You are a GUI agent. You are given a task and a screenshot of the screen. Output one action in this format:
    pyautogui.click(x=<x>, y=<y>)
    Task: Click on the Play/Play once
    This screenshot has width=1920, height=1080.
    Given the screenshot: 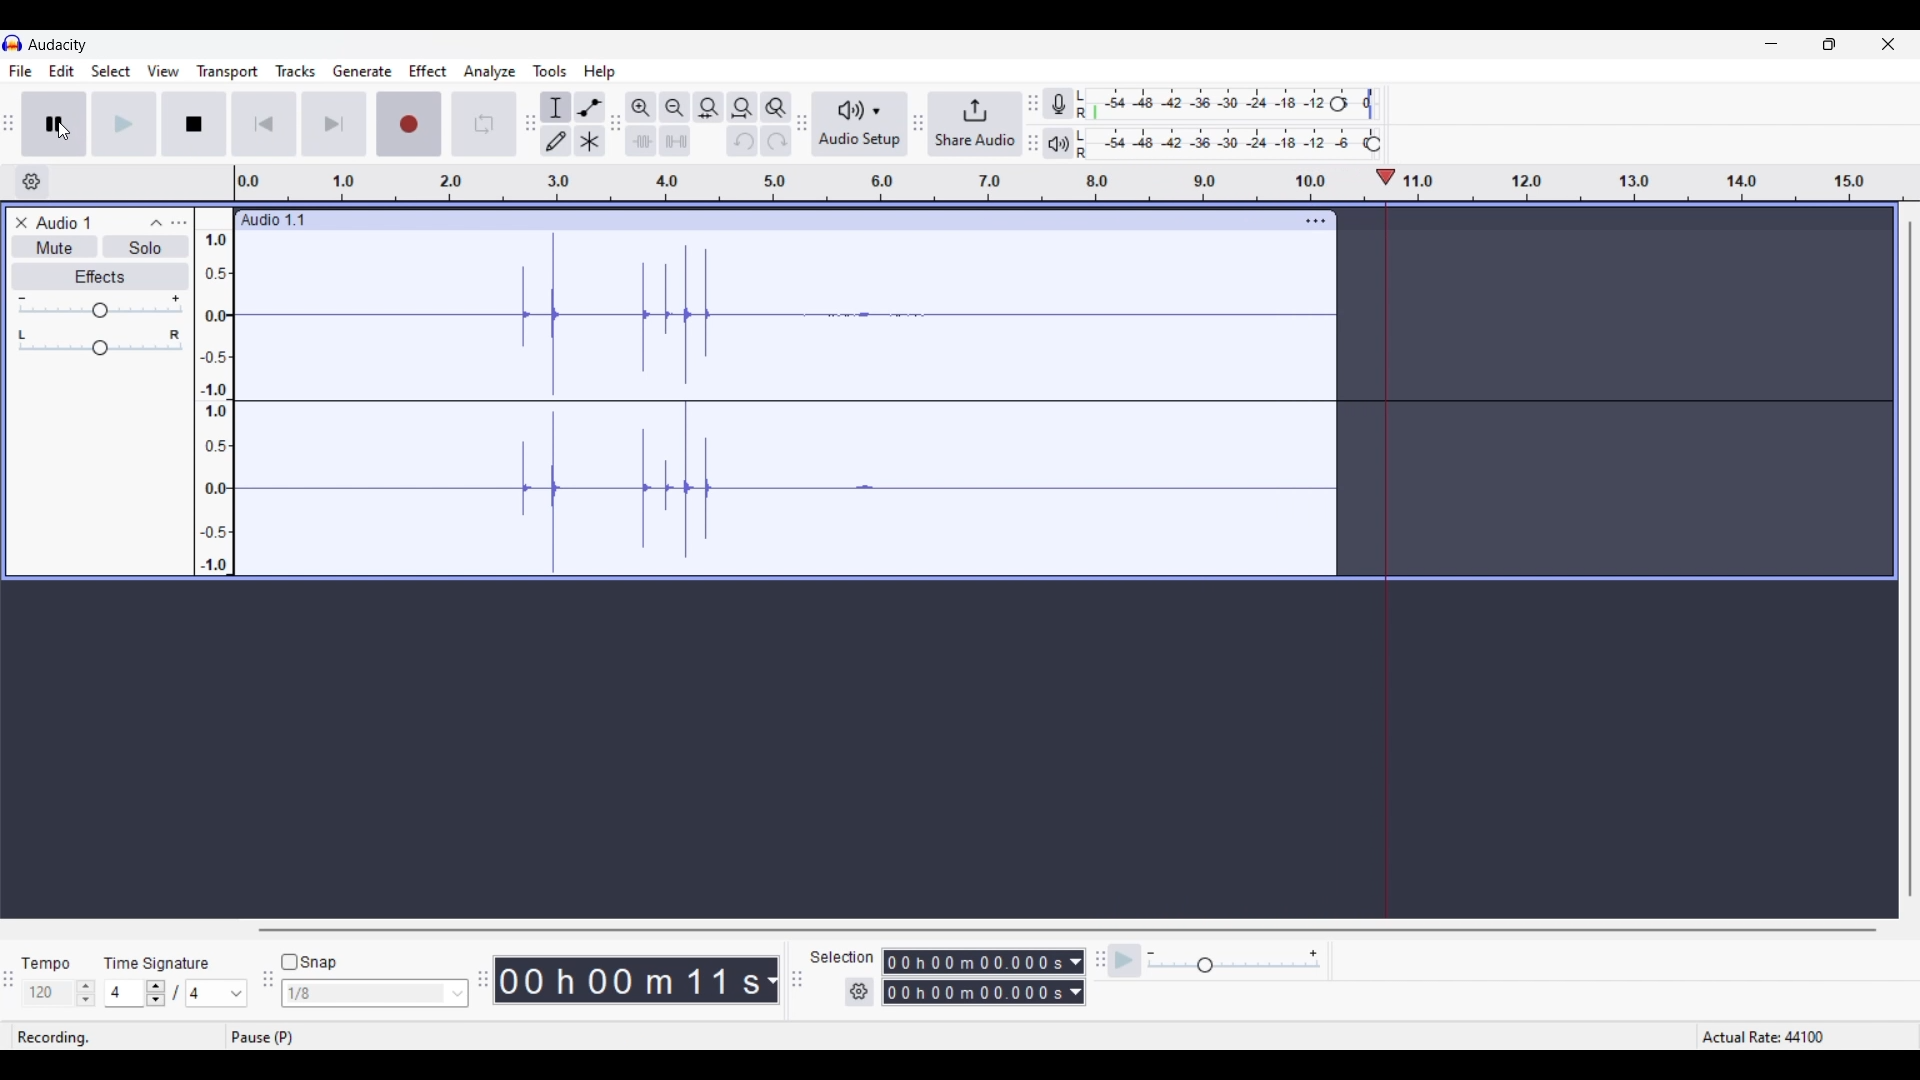 What is the action you would take?
    pyautogui.click(x=123, y=124)
    